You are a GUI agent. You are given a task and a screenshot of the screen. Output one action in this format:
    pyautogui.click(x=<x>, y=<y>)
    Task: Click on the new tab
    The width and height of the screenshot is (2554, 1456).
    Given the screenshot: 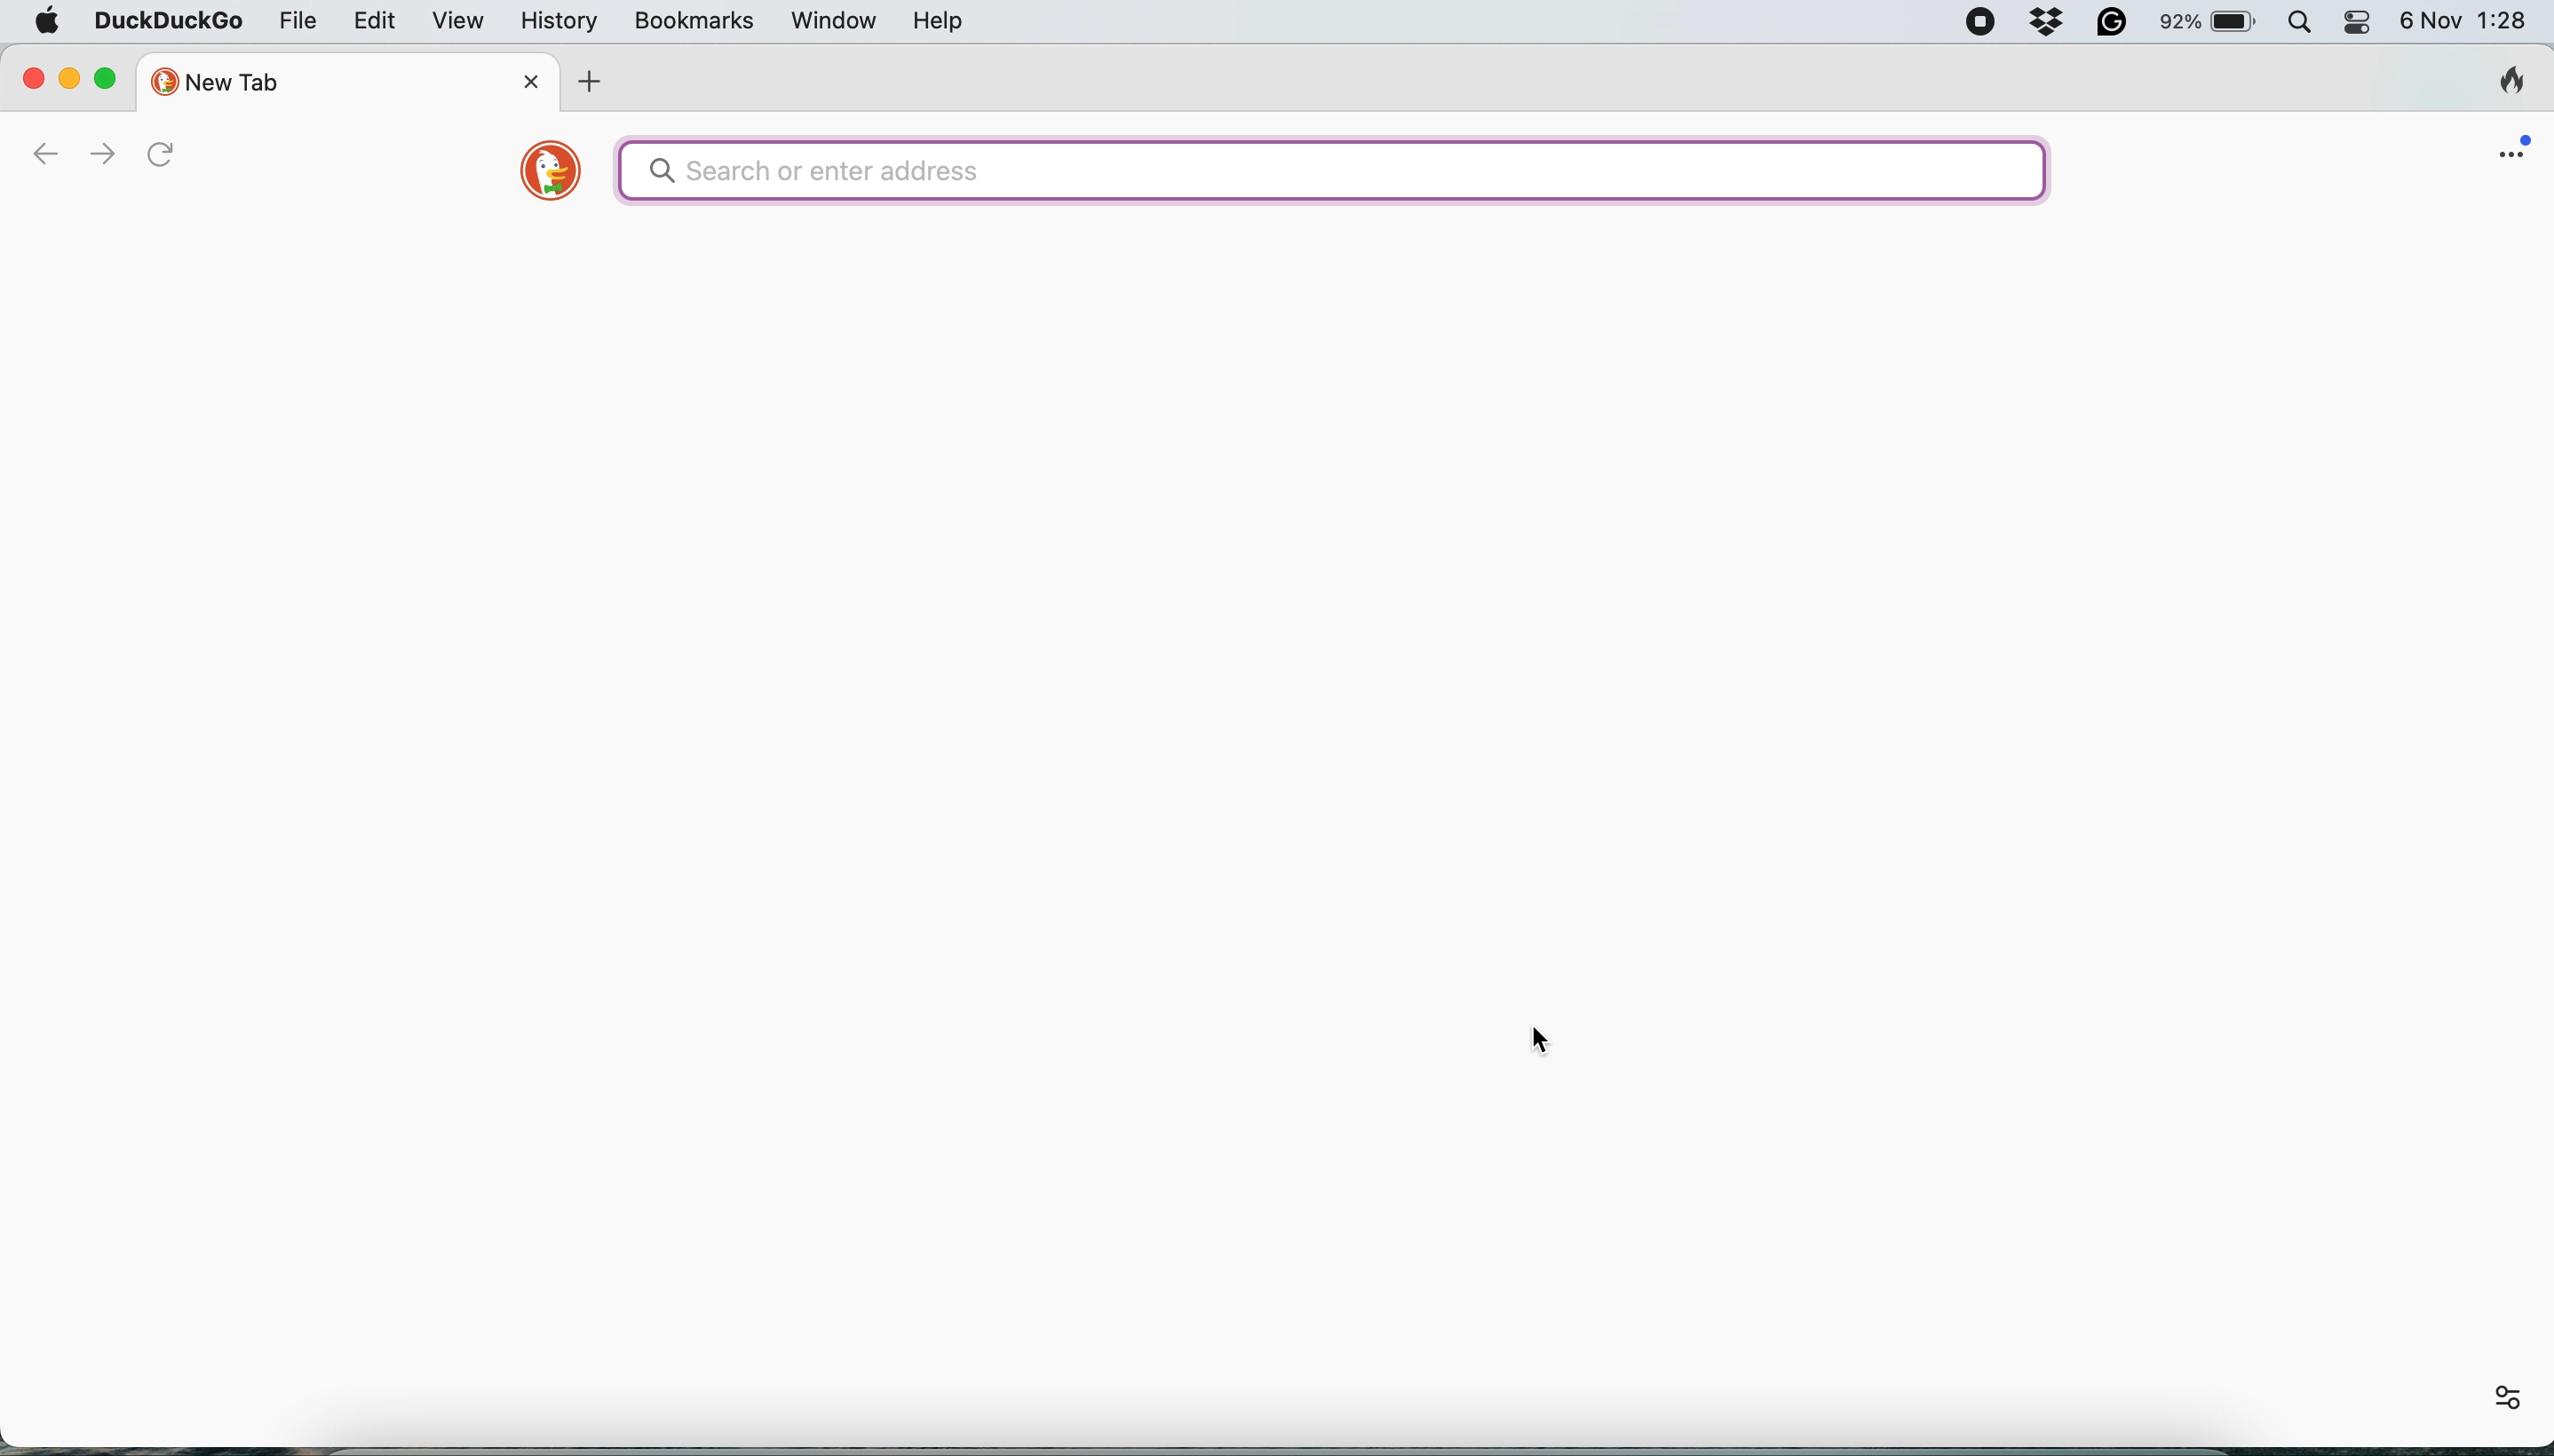 What is the action you would take?
    pyautogui.click(x=325, y=79)
    